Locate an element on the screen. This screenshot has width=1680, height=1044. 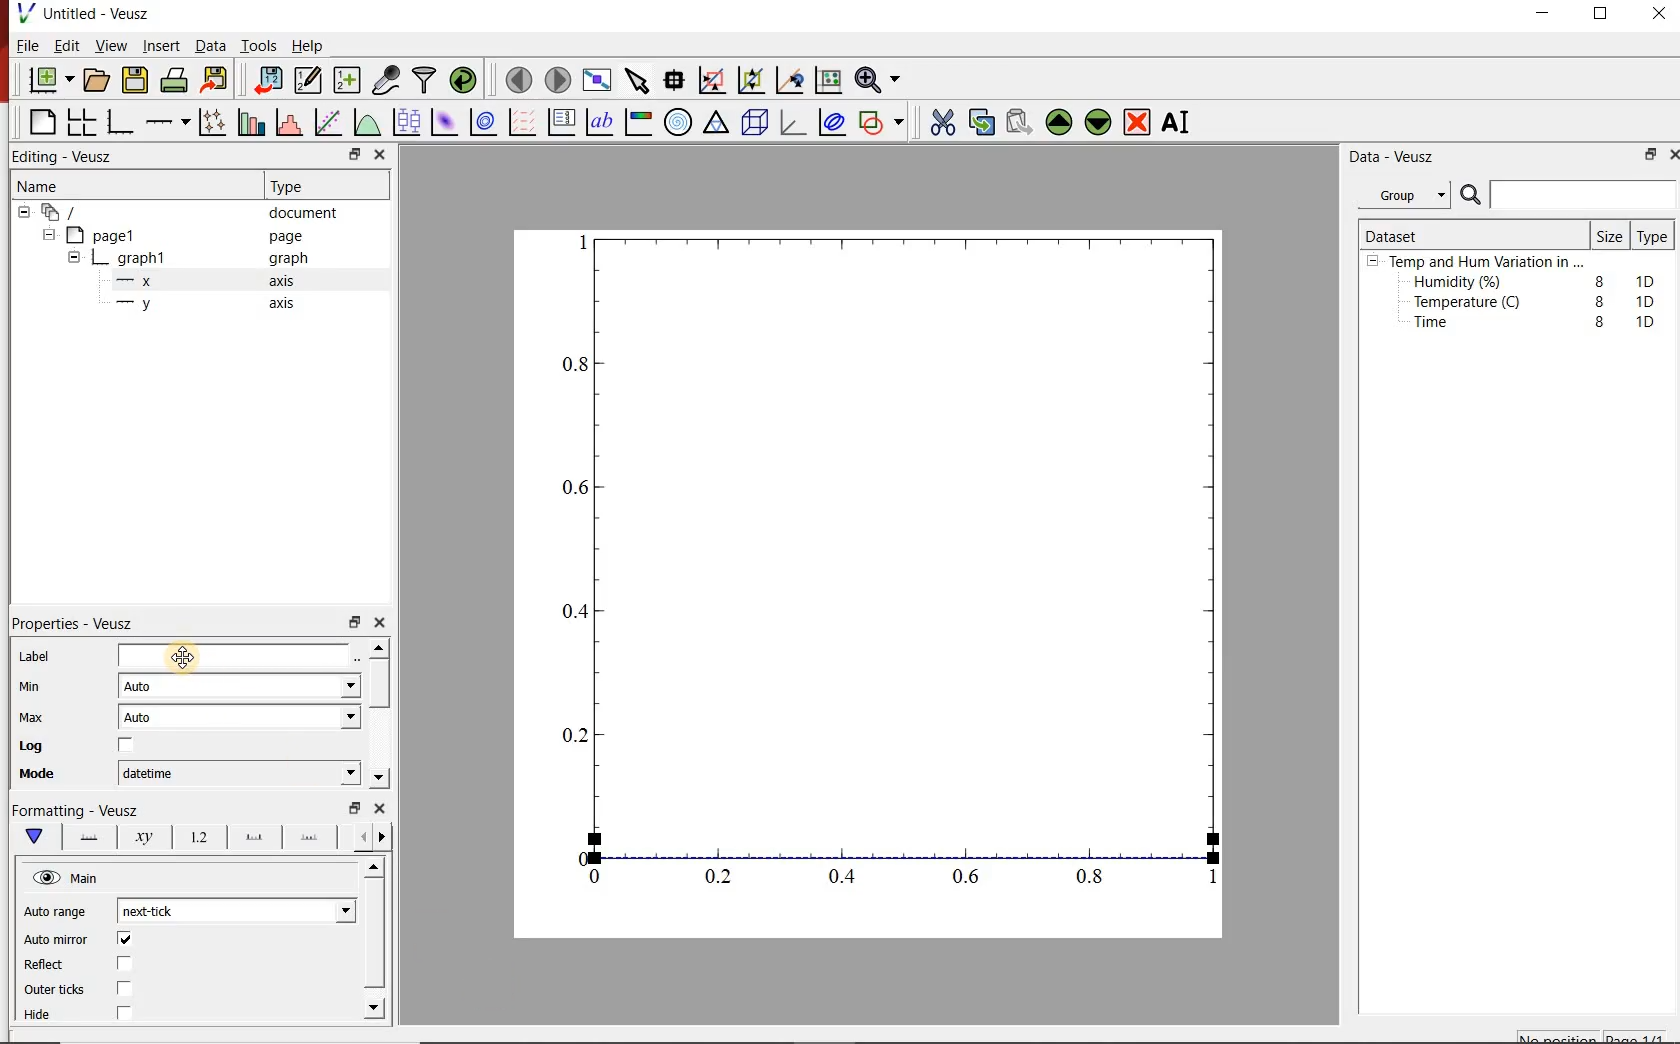
filter data is located at coordinates (425, 81).